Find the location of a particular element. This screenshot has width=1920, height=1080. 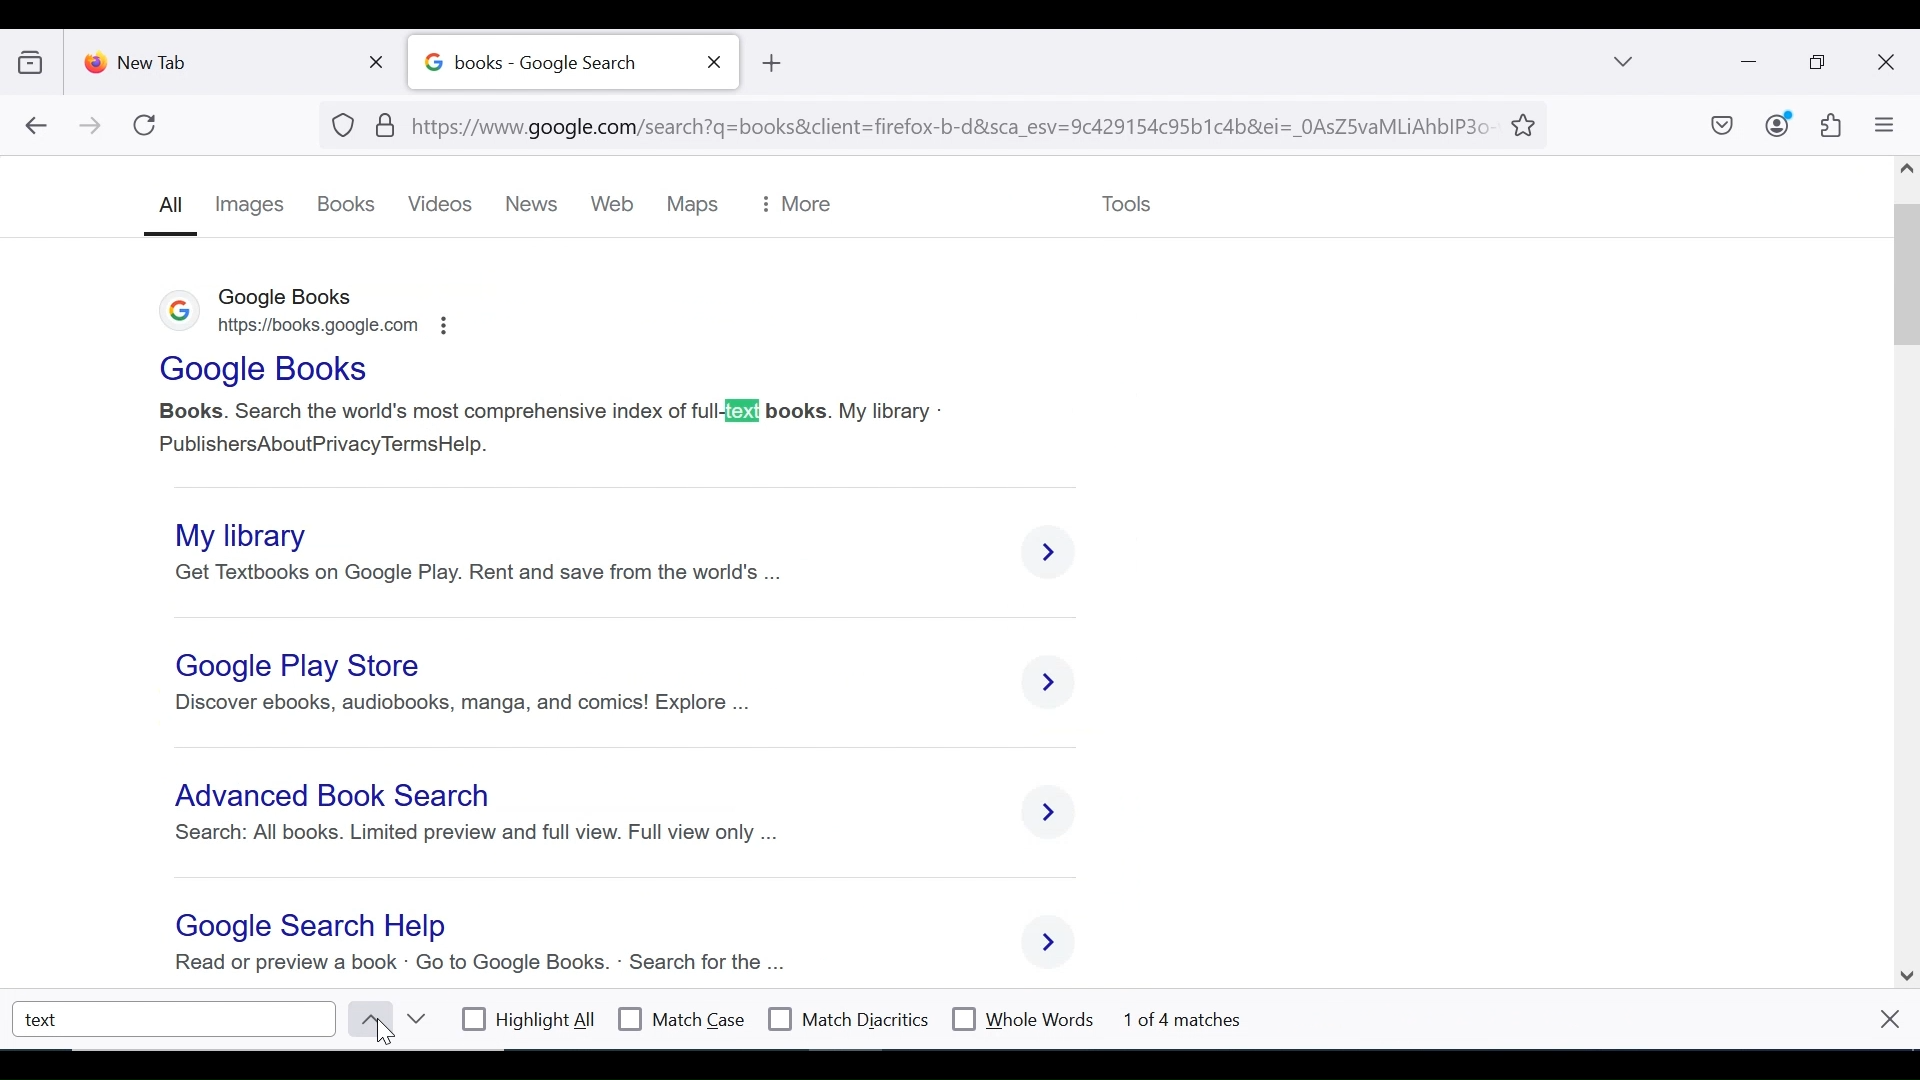

close tab is located at coordinates (381, 58).